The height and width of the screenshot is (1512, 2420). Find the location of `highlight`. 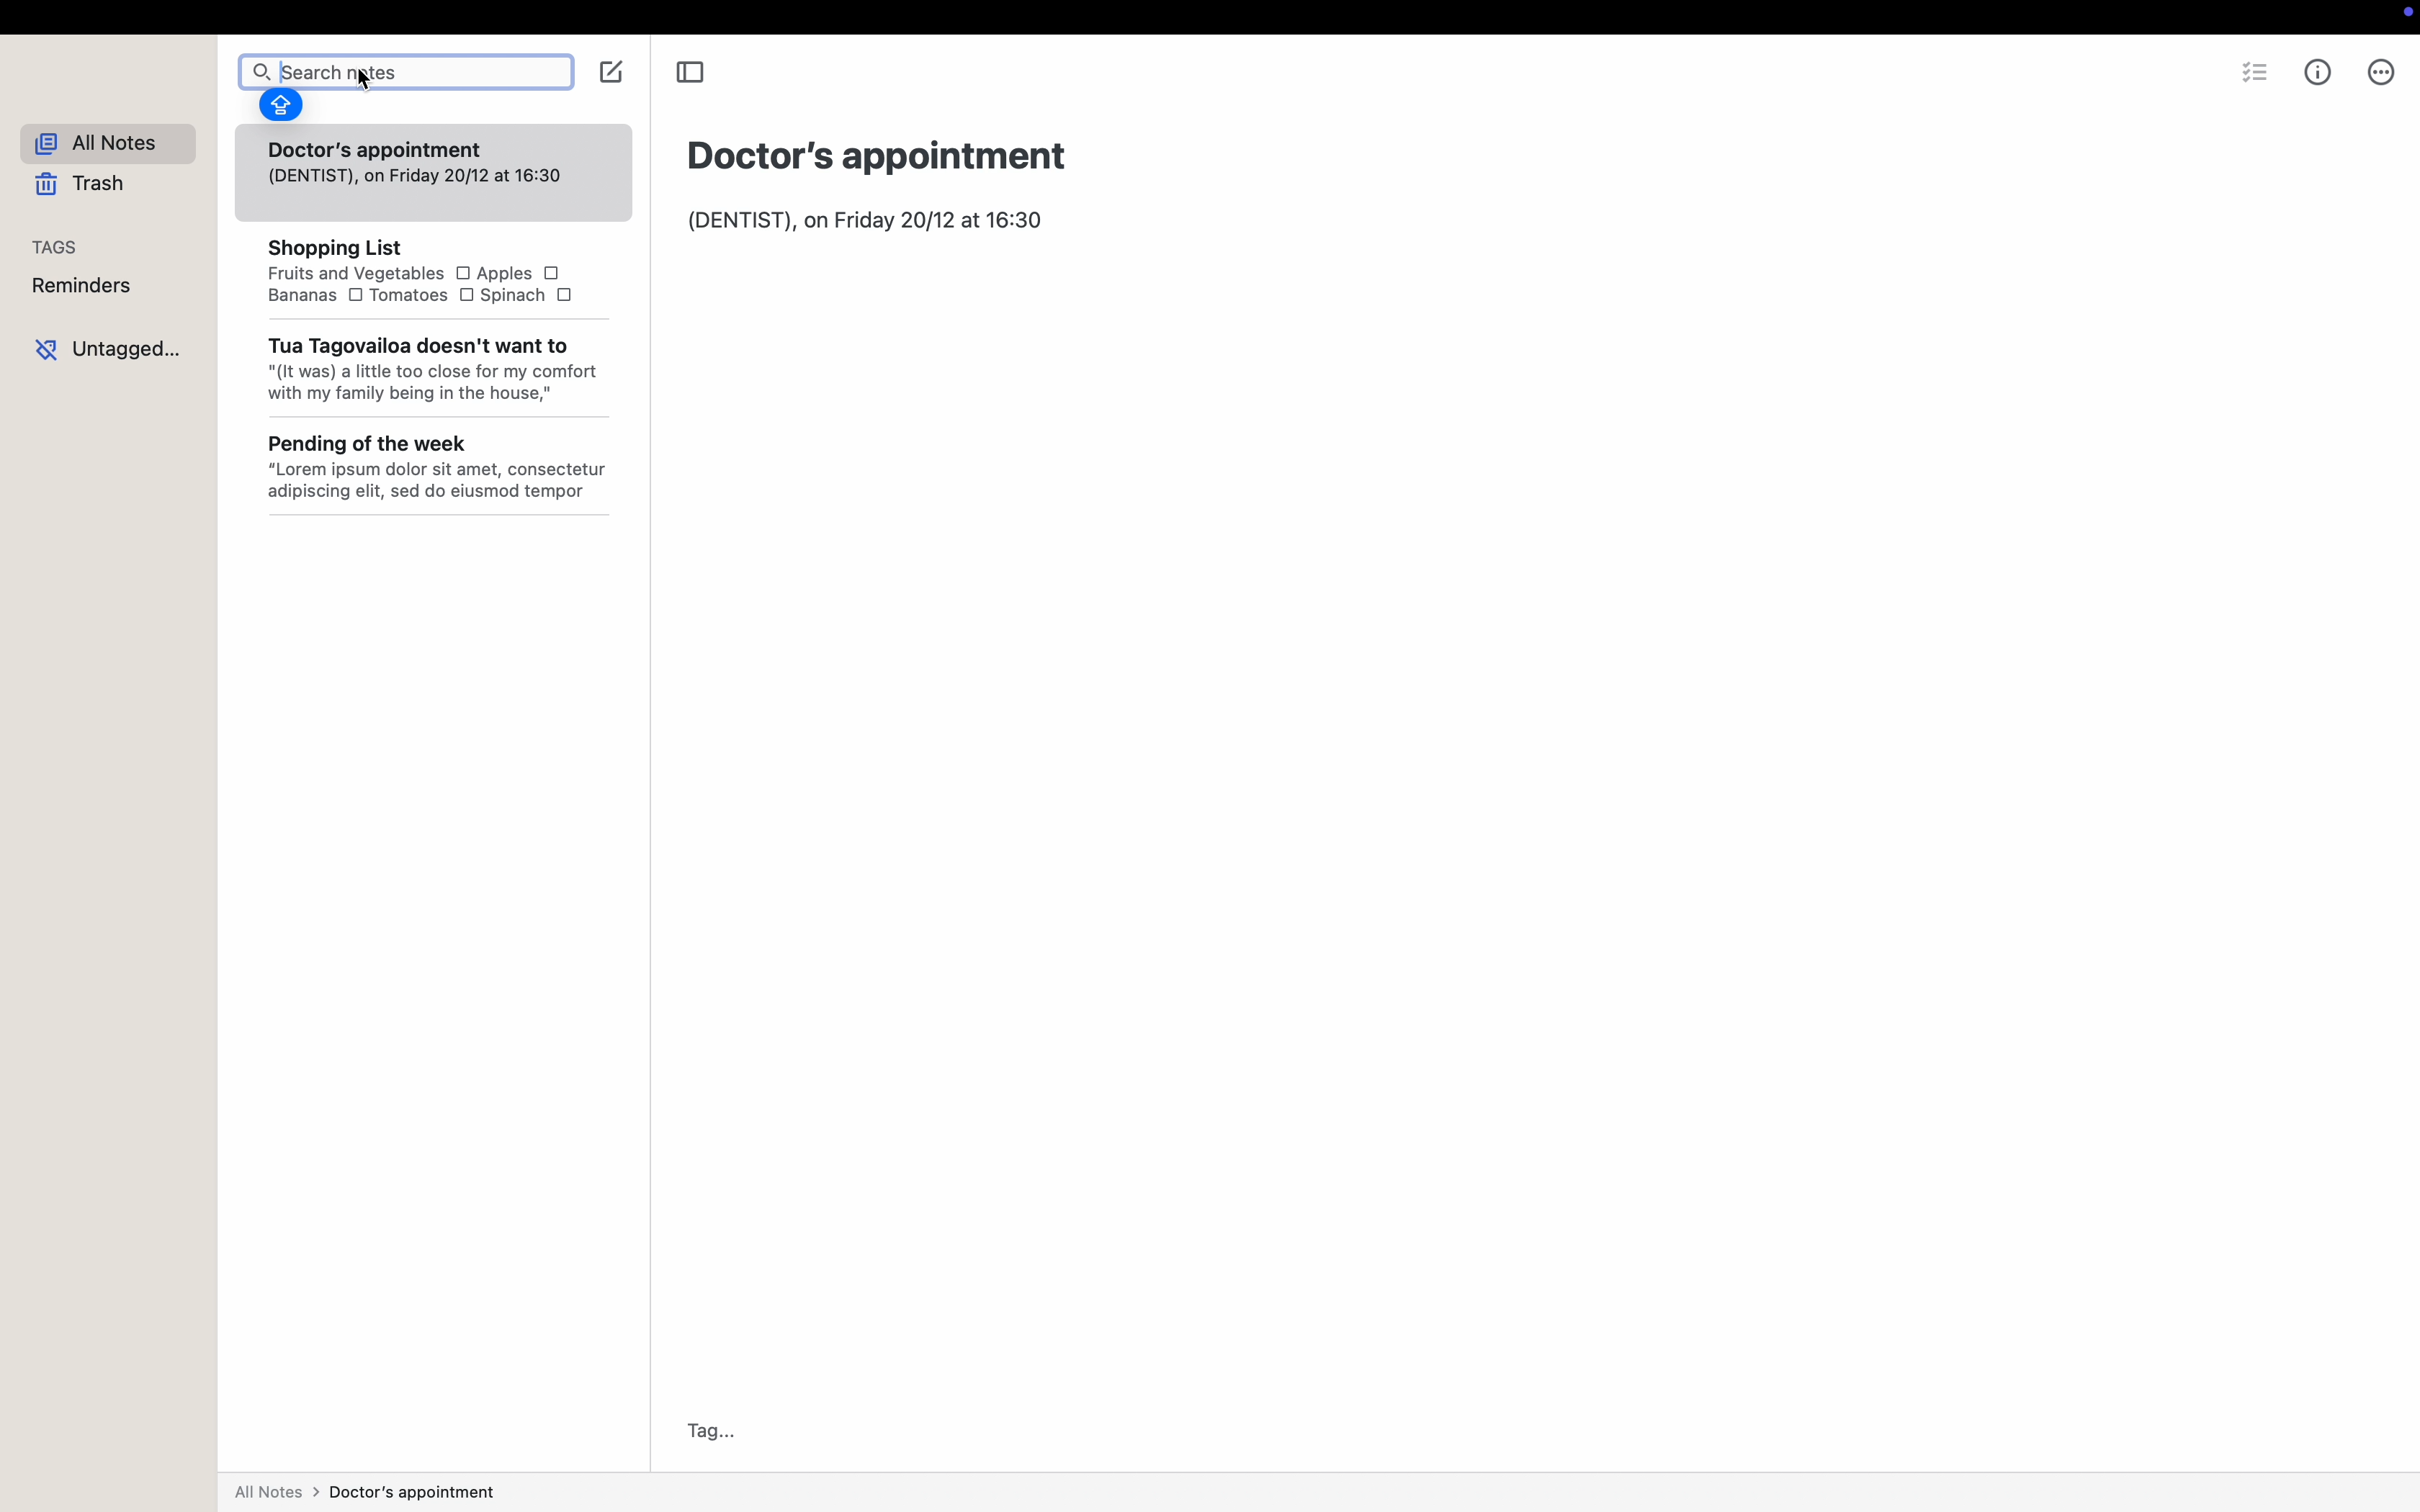

highlight is located at coordinates (281, 109).